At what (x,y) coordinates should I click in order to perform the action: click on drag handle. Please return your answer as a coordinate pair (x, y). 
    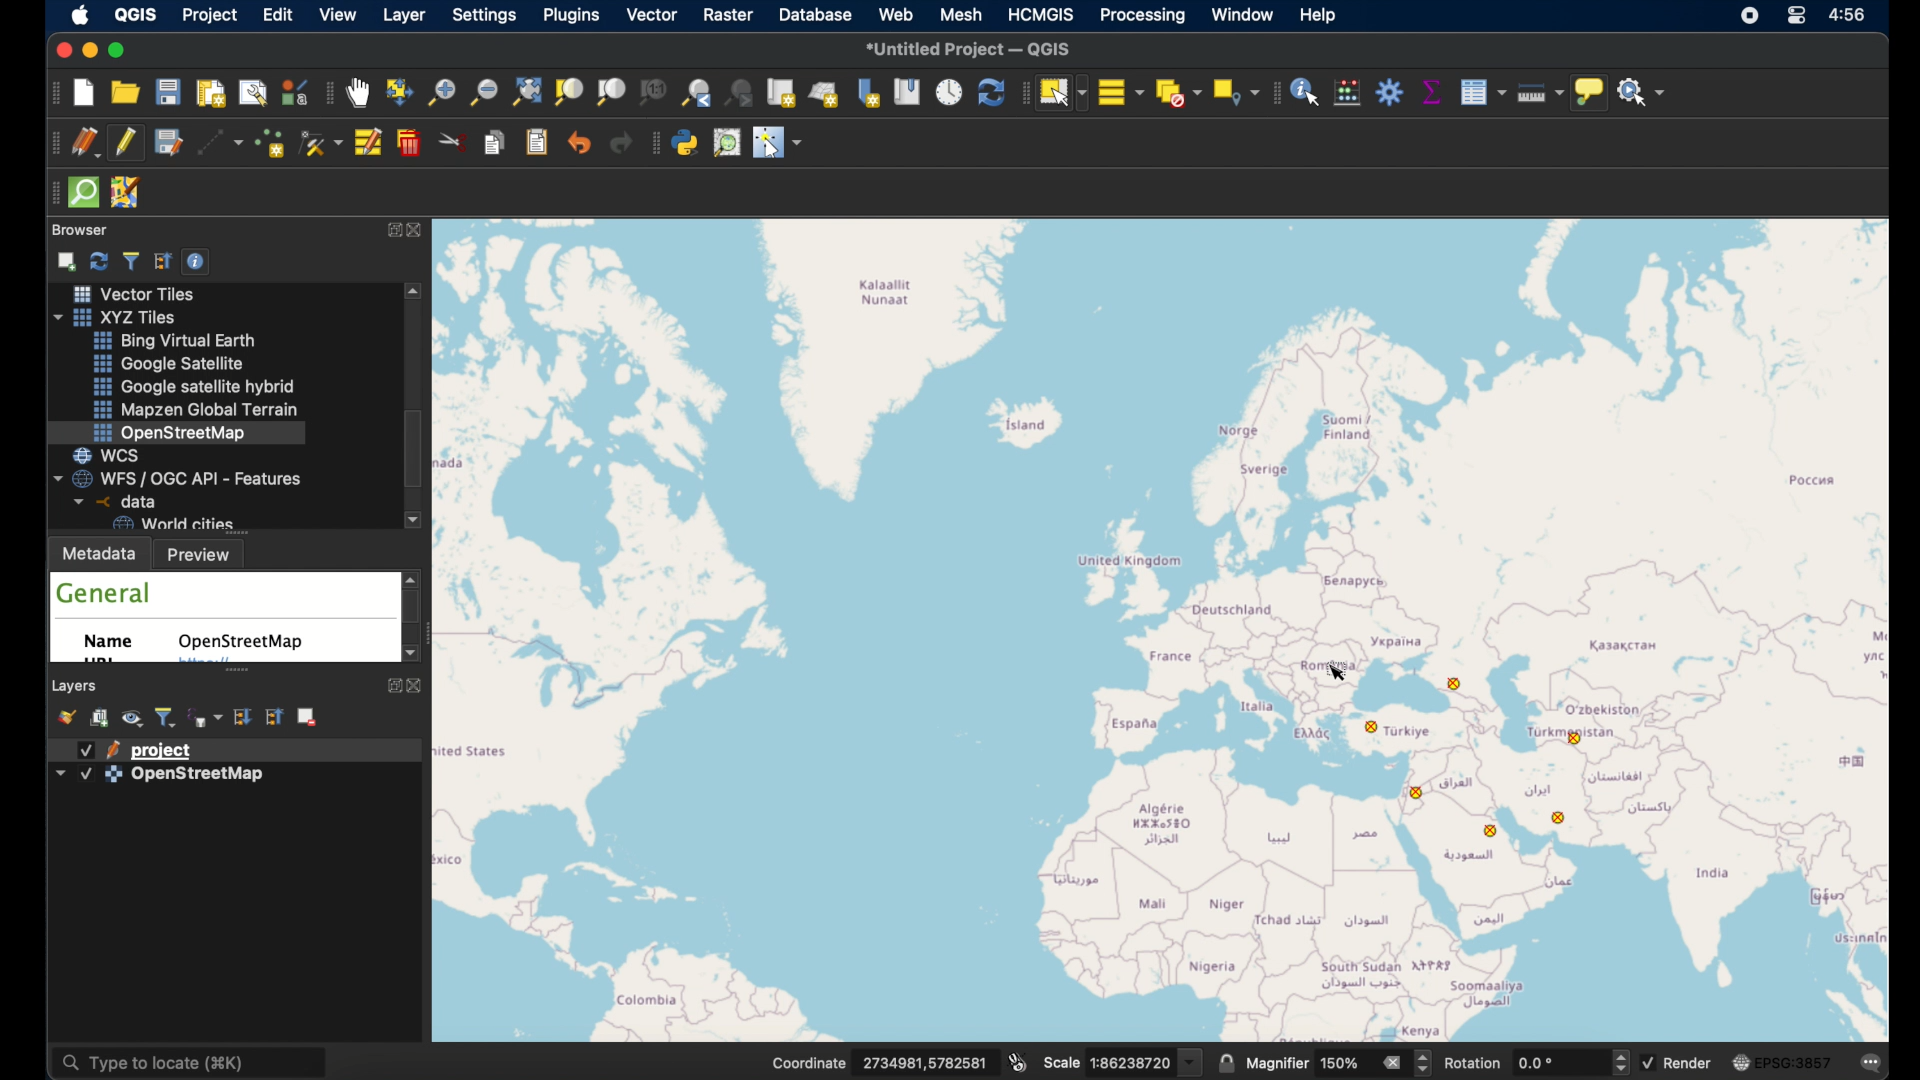
    Looking at the image, I should click on (1022, 92).